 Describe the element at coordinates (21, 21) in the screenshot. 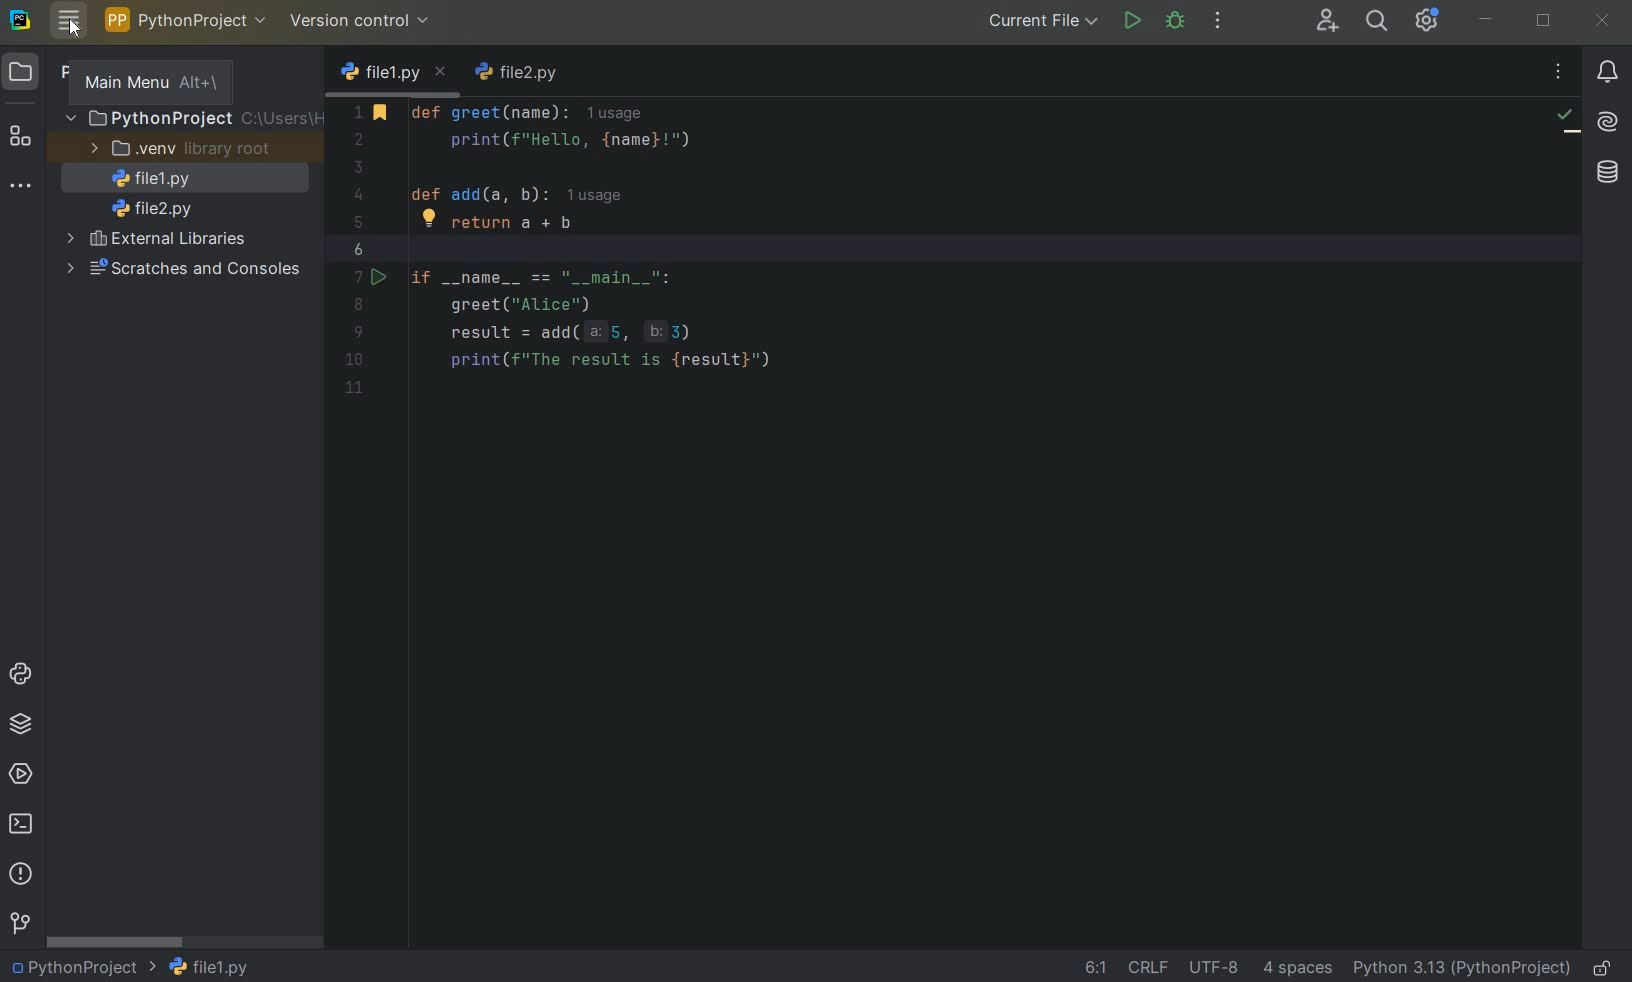

I see `system logo` at that location.